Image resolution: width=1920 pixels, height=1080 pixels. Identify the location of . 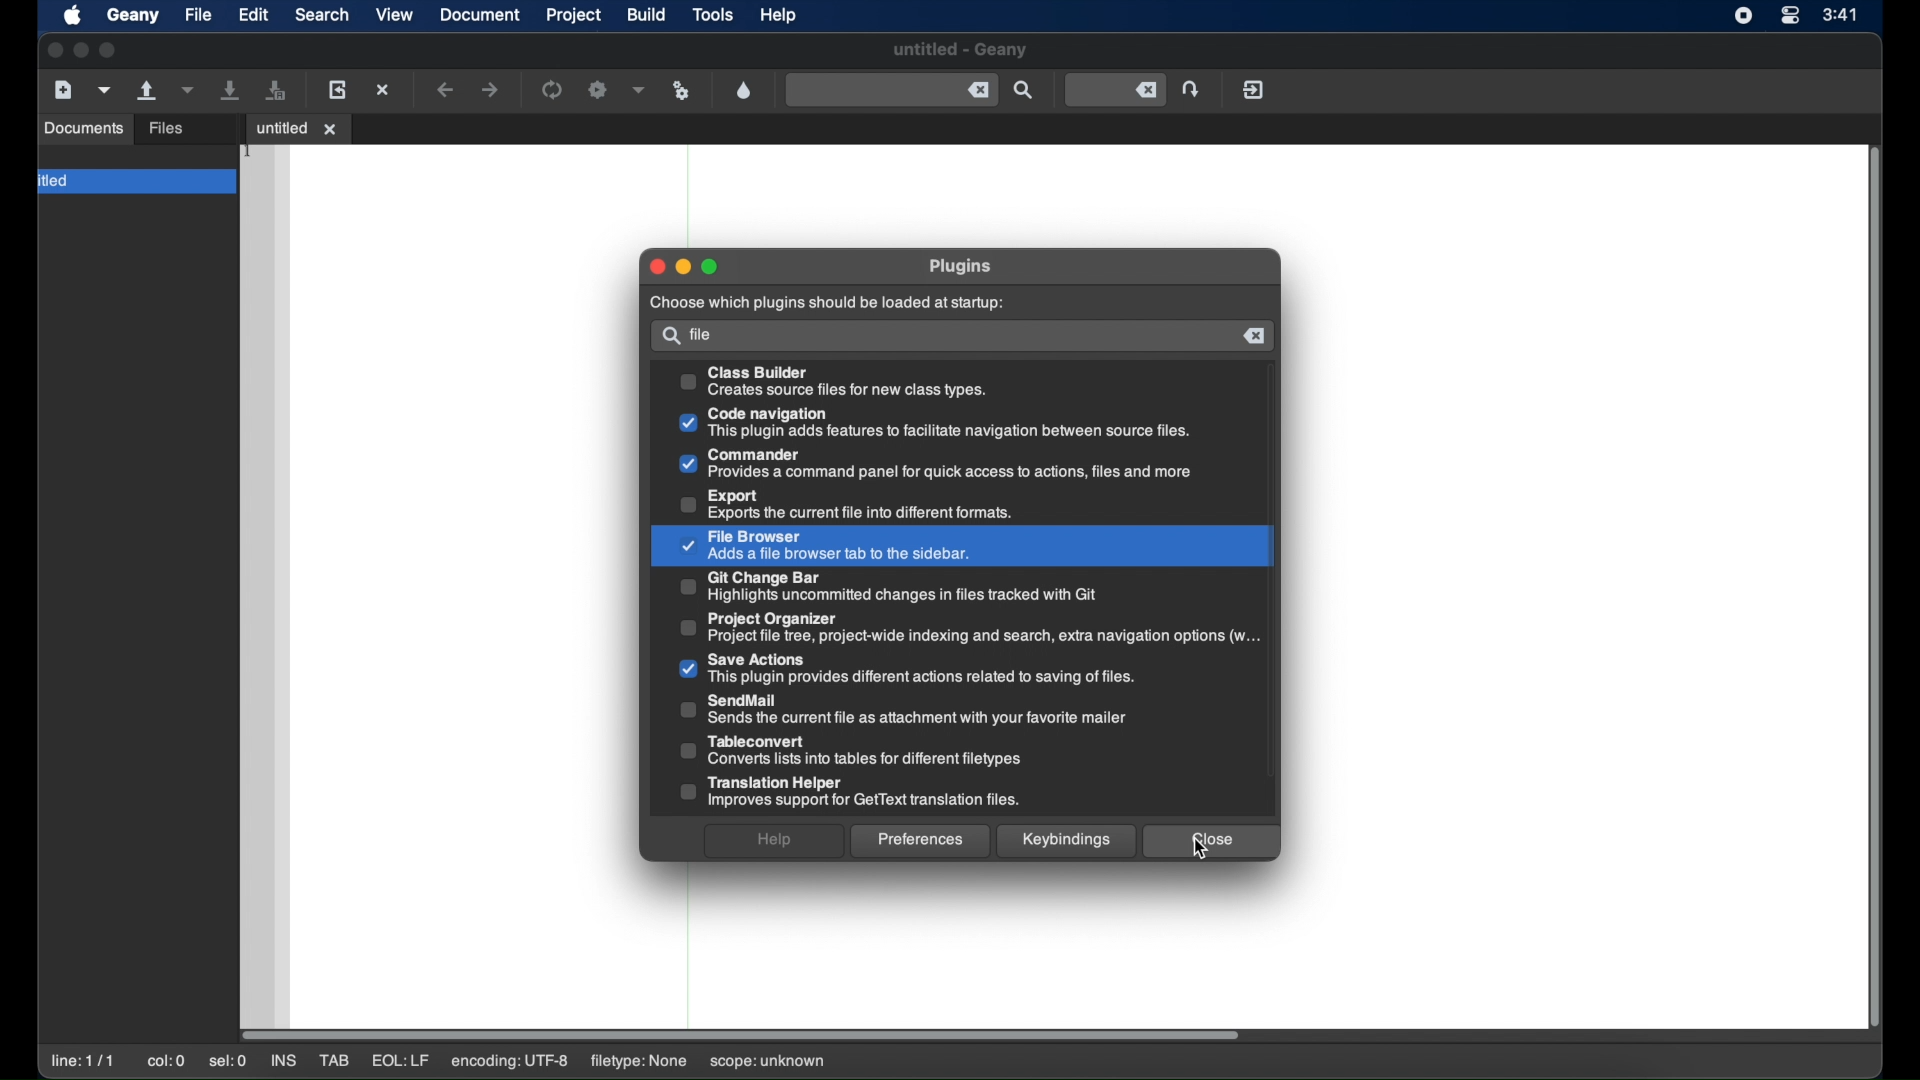
(957, 268).